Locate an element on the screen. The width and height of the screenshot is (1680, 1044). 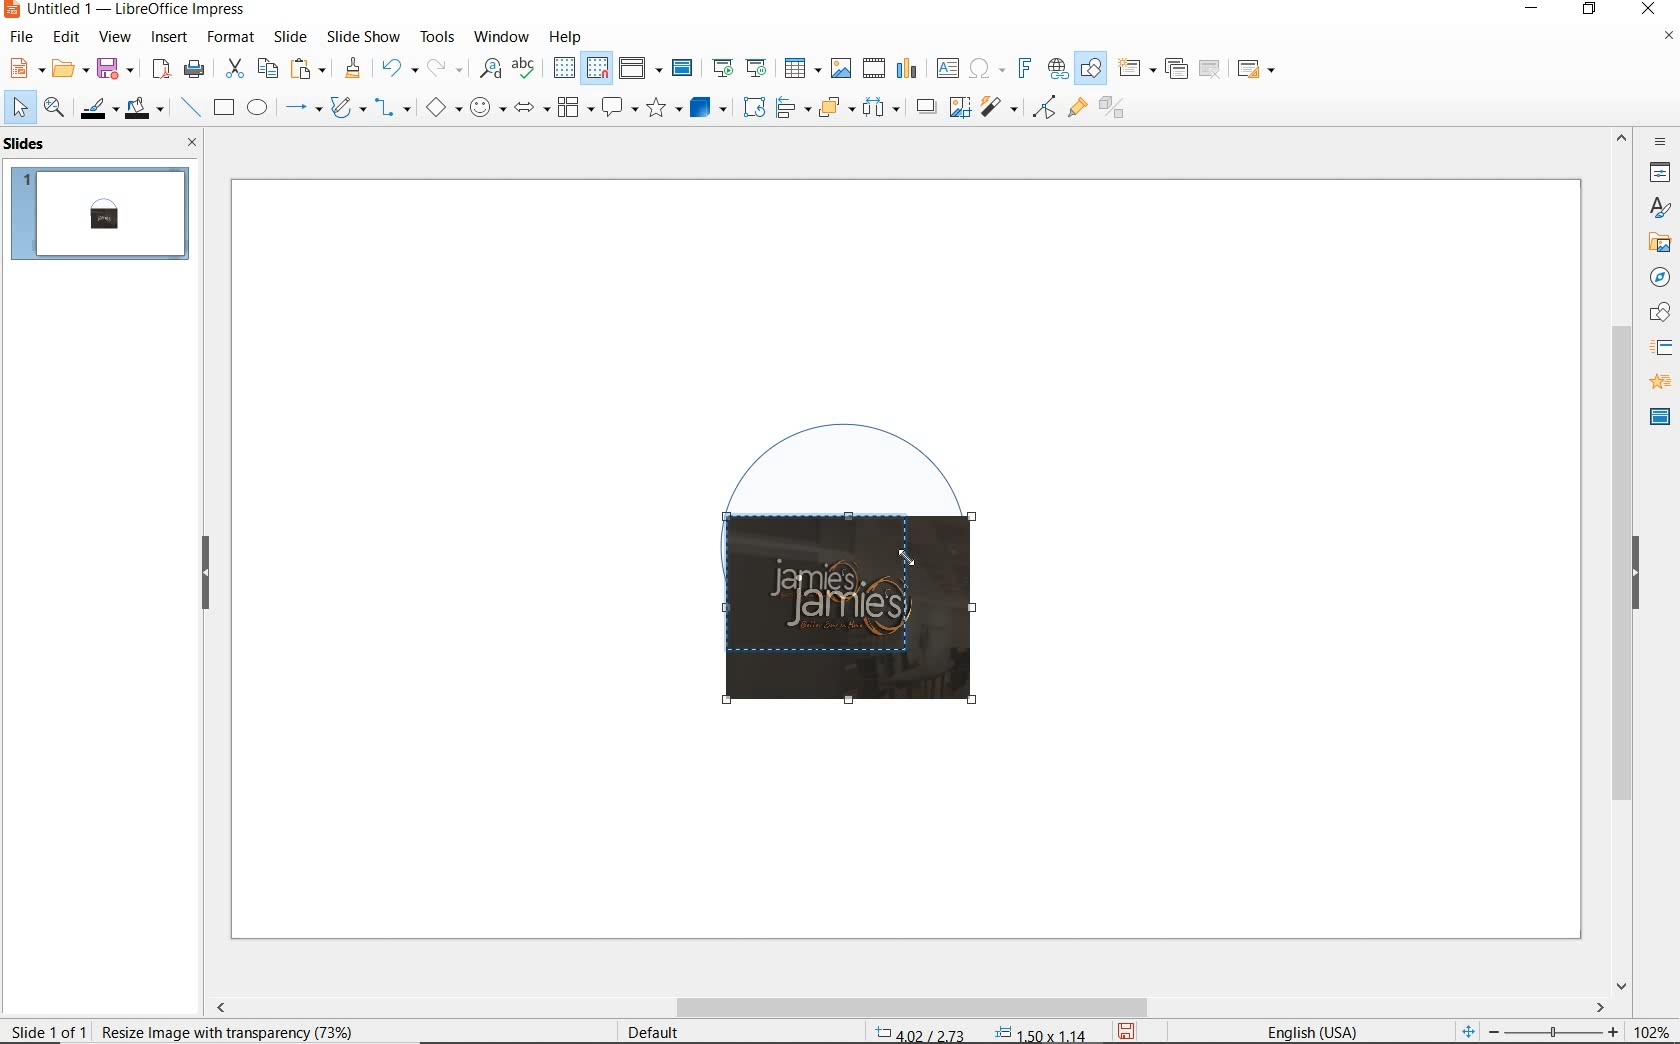
insert line is located at coordinates (189, 108).